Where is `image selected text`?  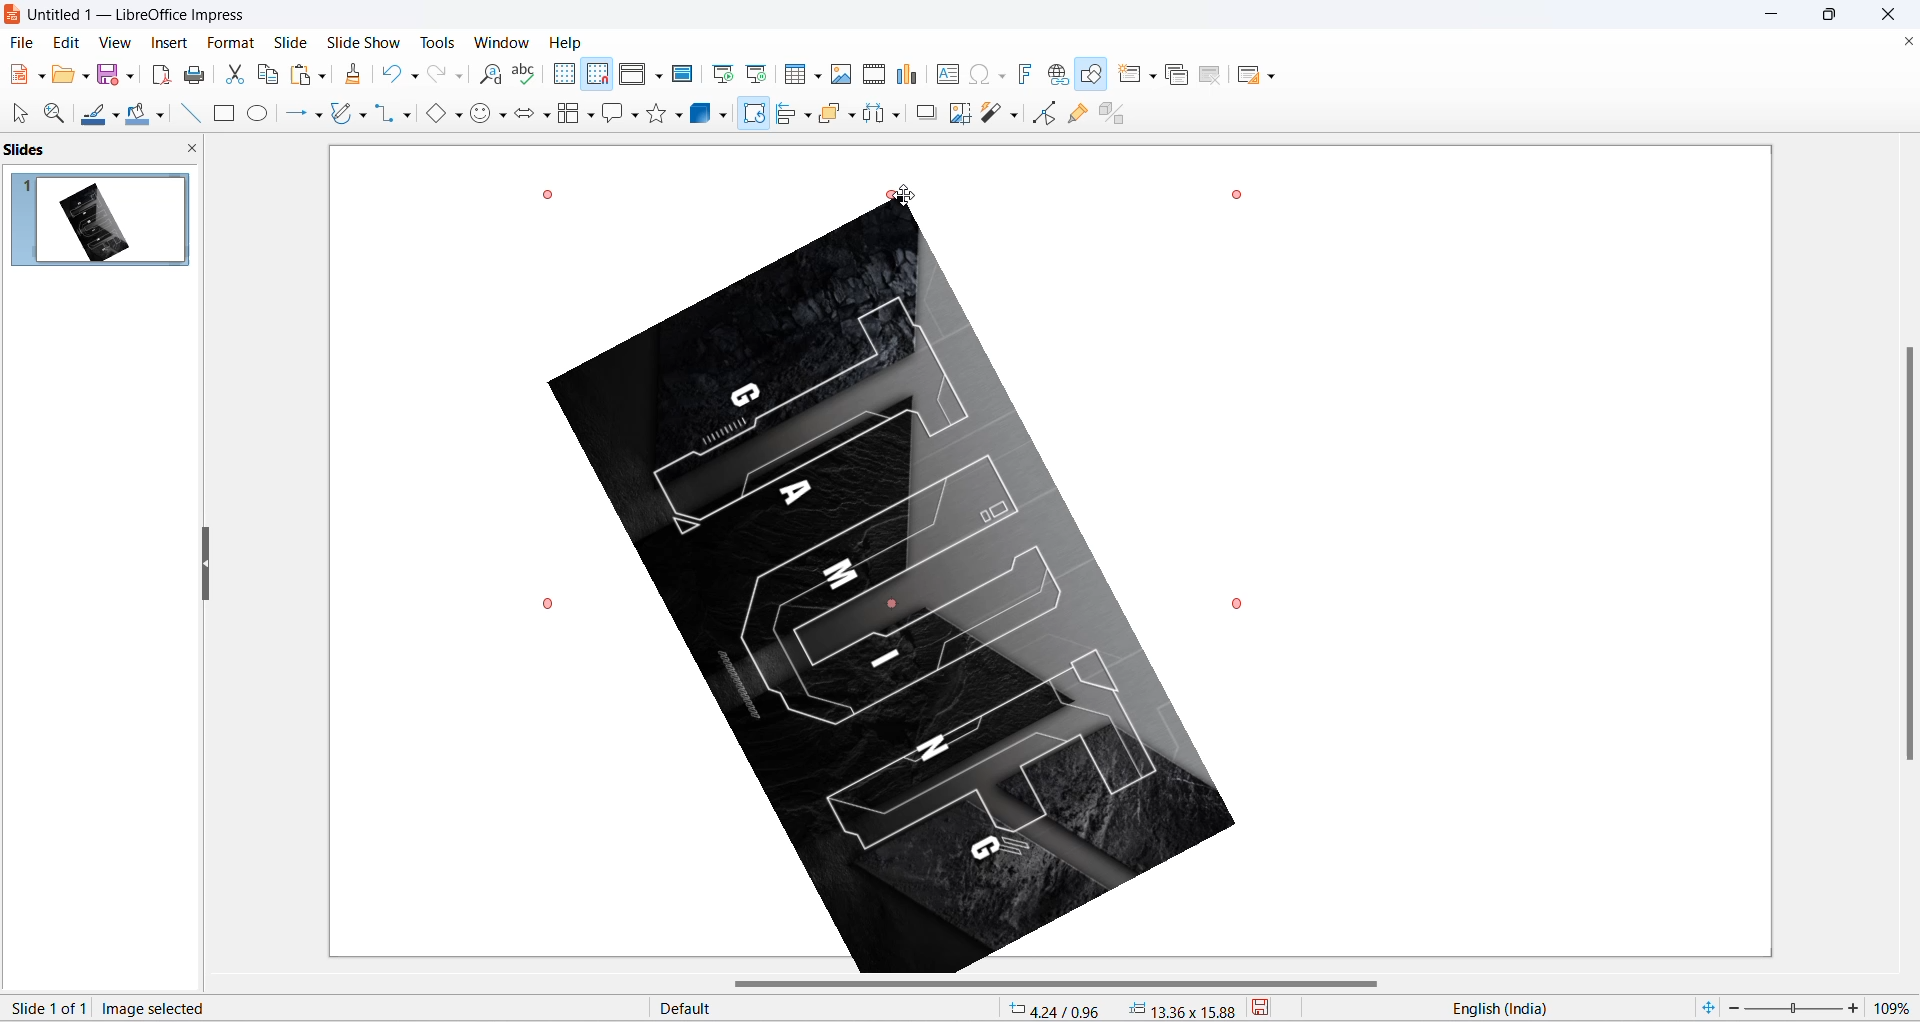
image selected text is located at coordinates (157, 1007).